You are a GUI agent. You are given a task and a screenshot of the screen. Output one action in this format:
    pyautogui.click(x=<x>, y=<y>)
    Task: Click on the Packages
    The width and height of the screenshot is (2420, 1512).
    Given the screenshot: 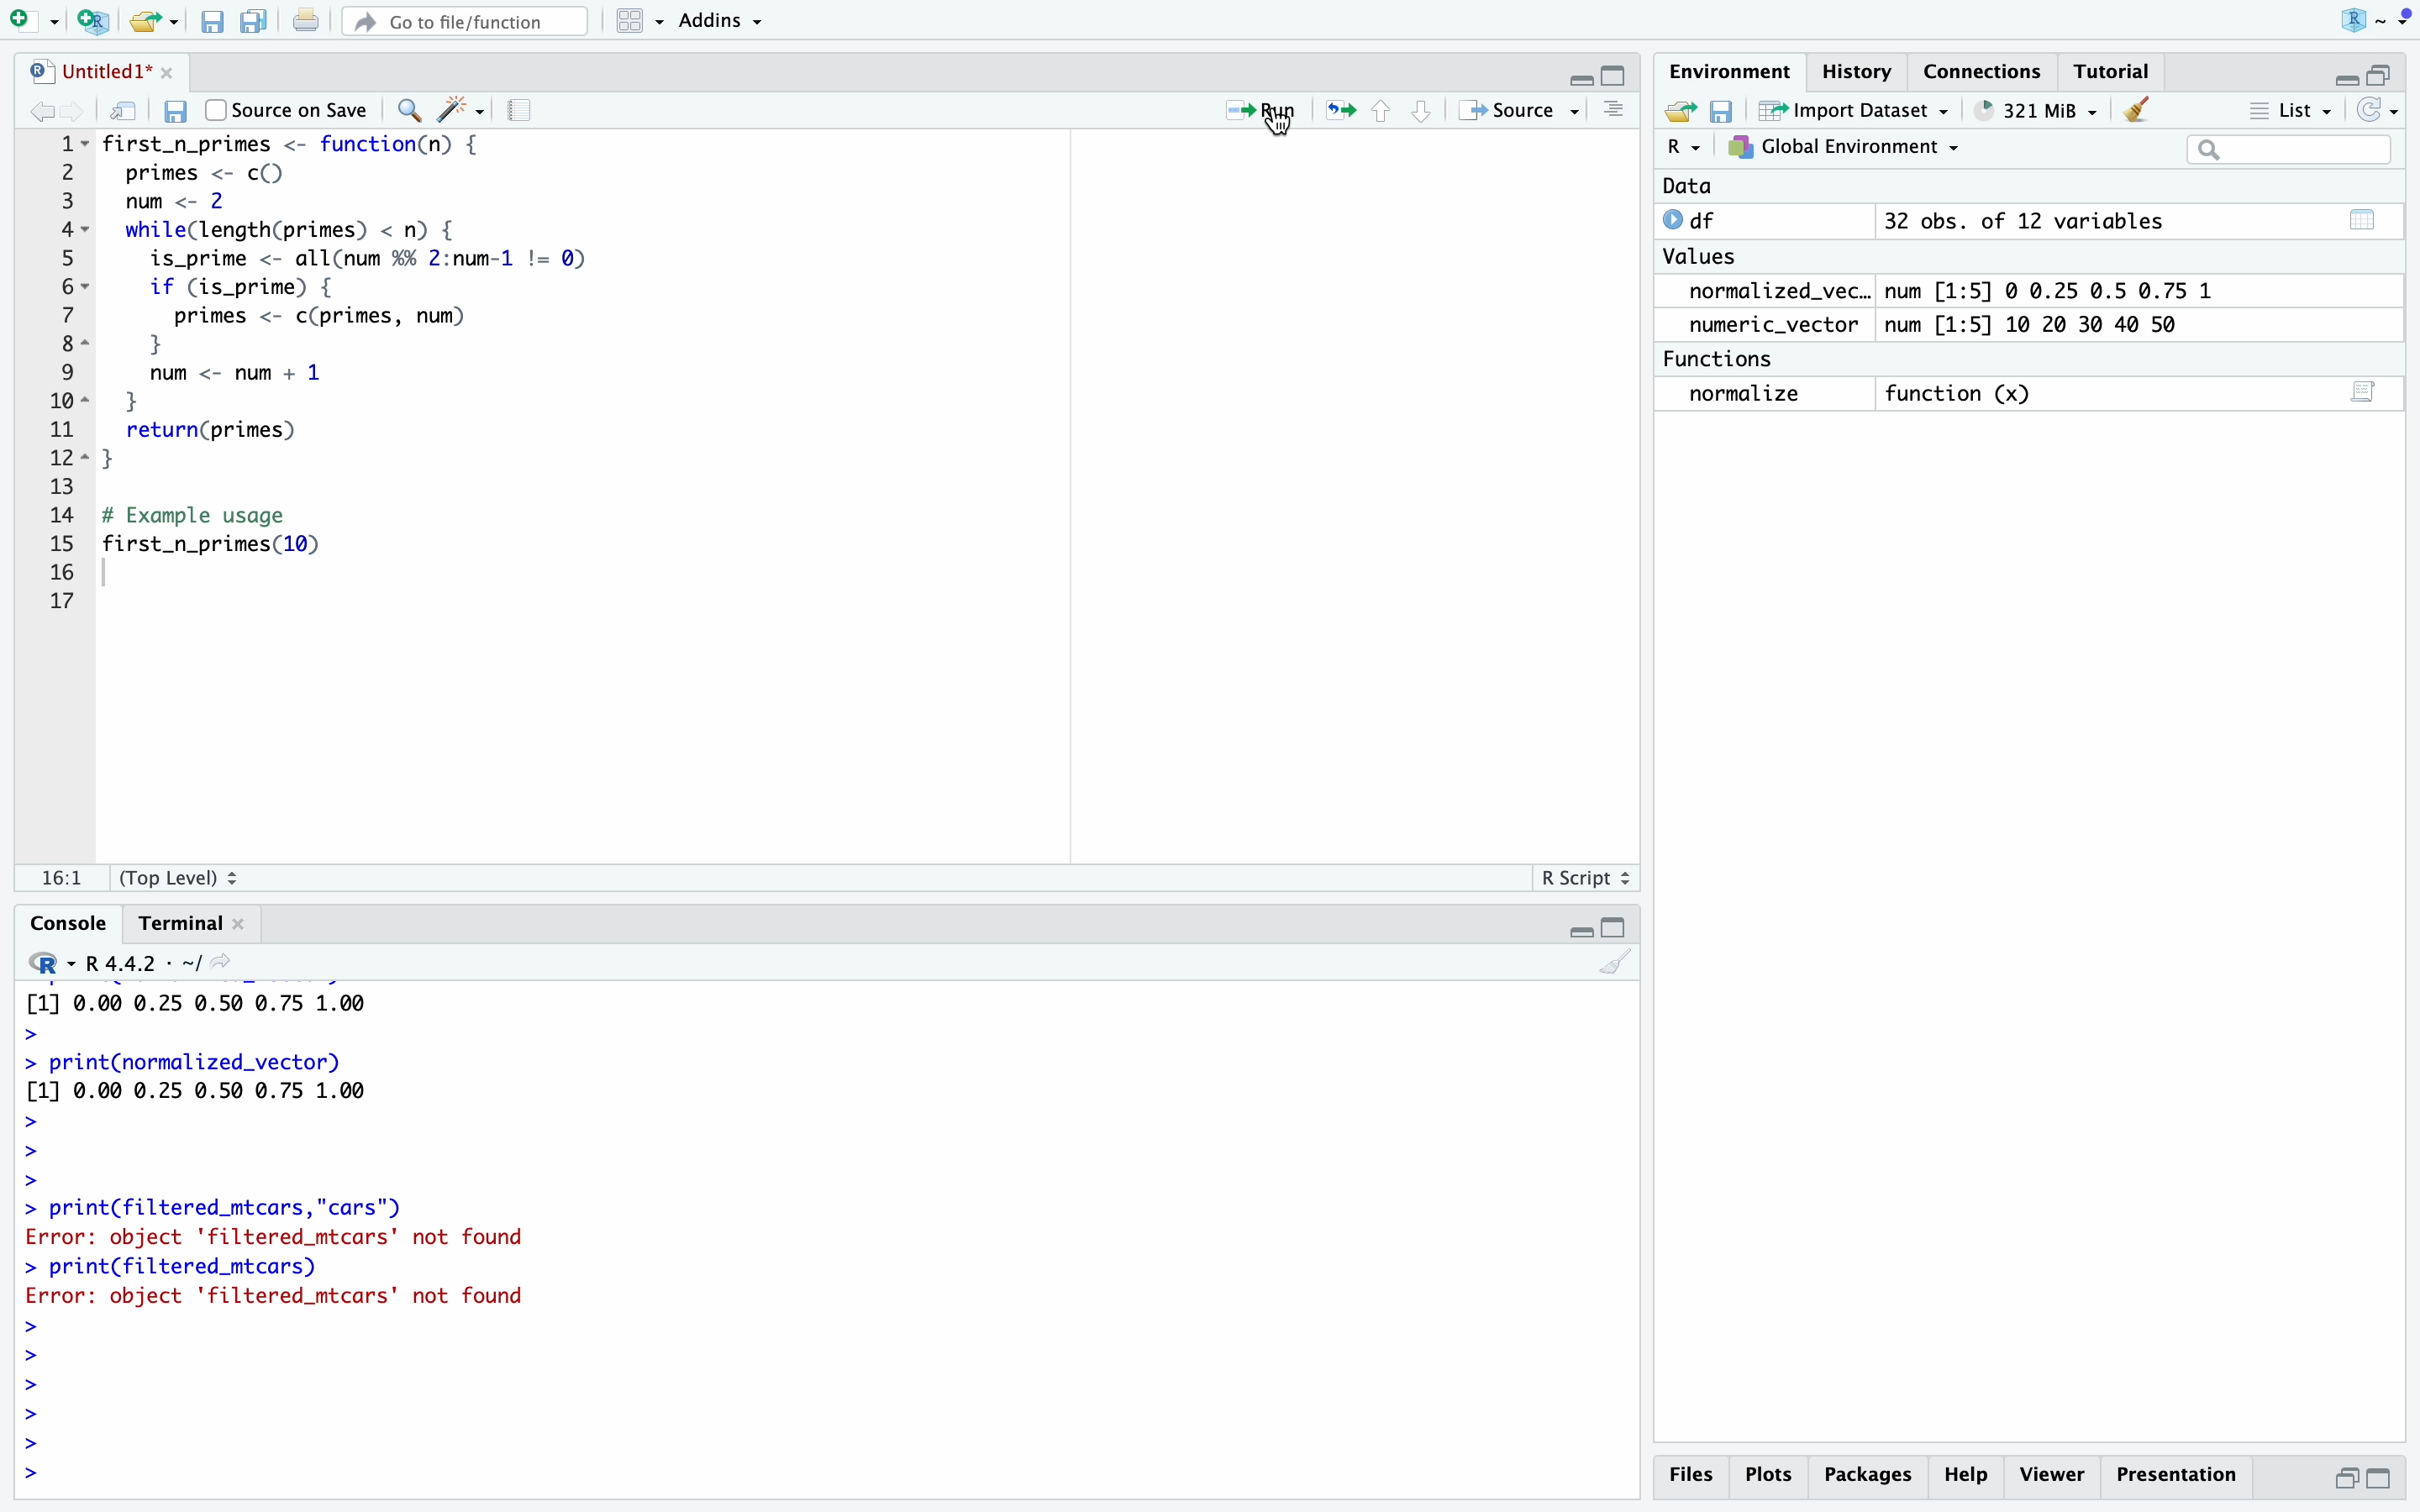 What is the action you would take?
    pyautogui.click(x=1870, y=1476)
    